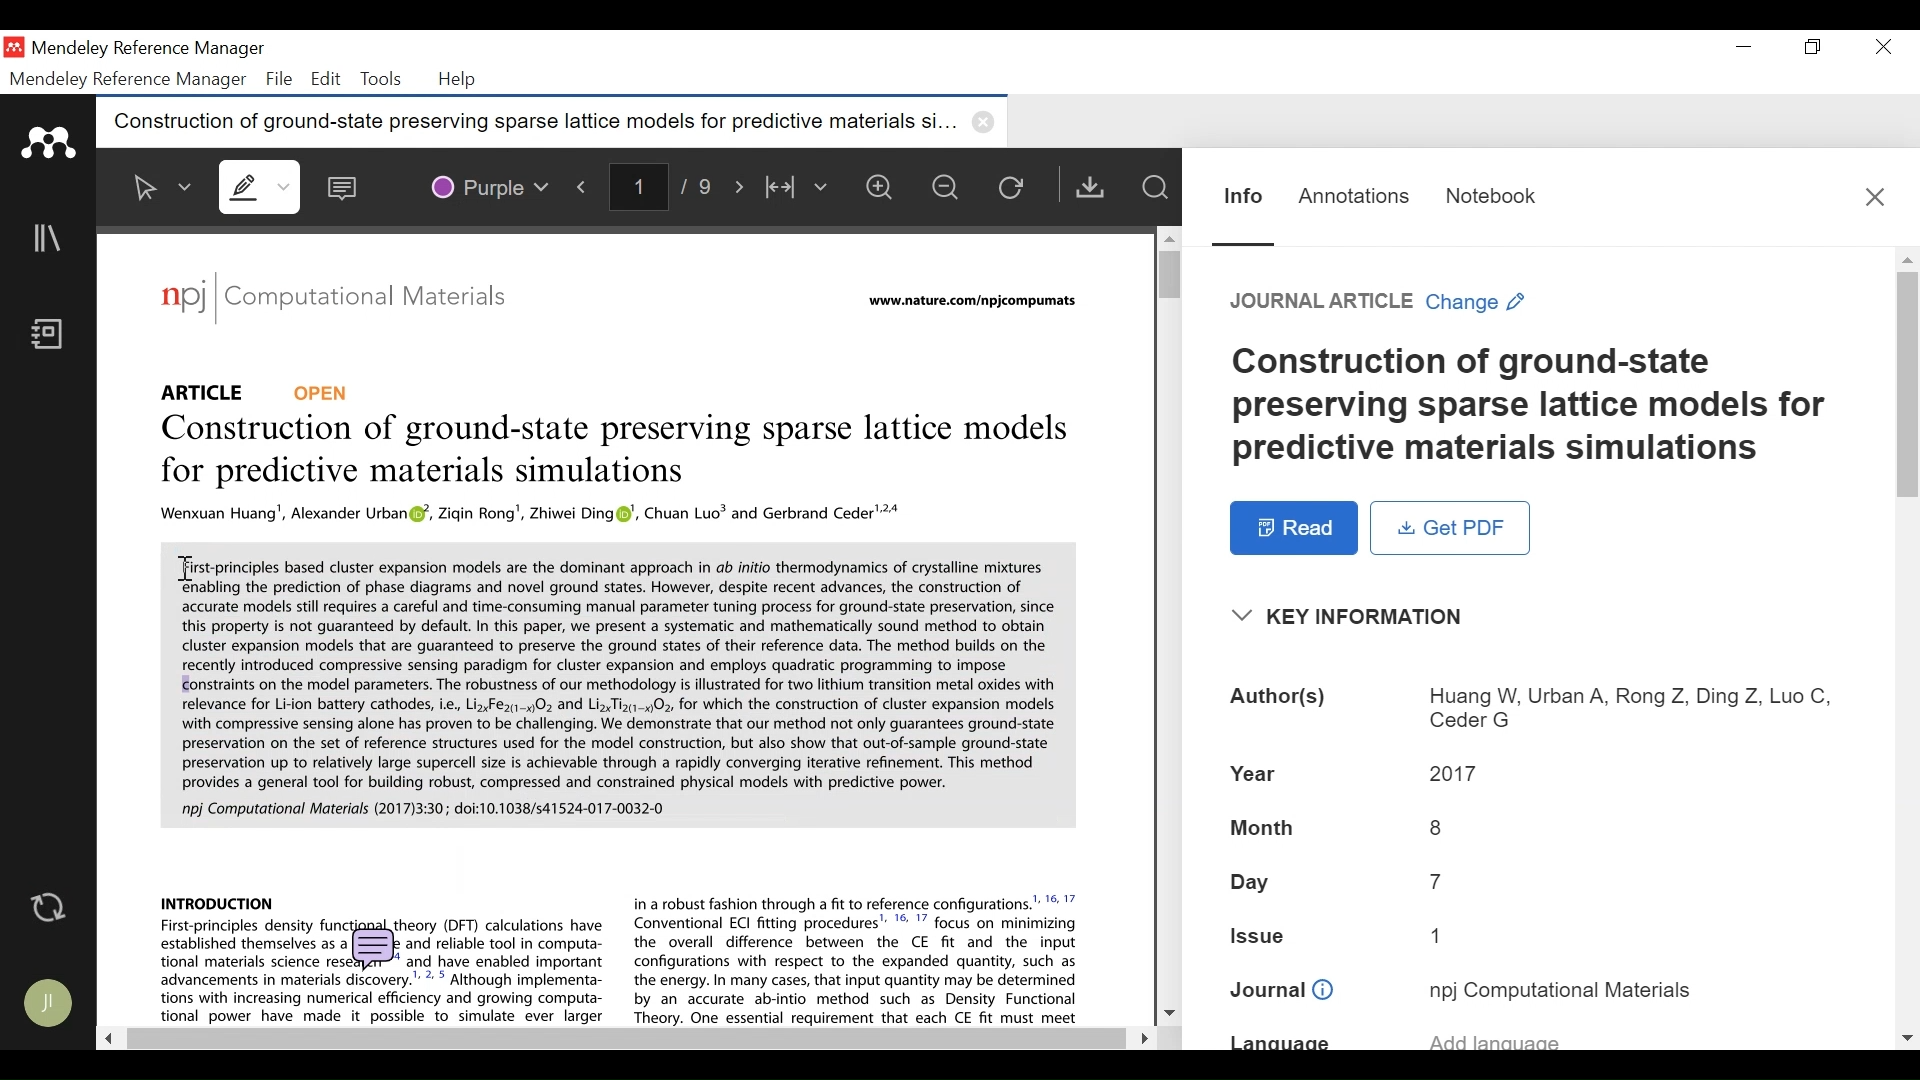 This screenshot has width=1920, height=1080. What do you see at coordinates (1295, 528) in the screenshot?
I see `Read` at bounding box center [1295, 528].